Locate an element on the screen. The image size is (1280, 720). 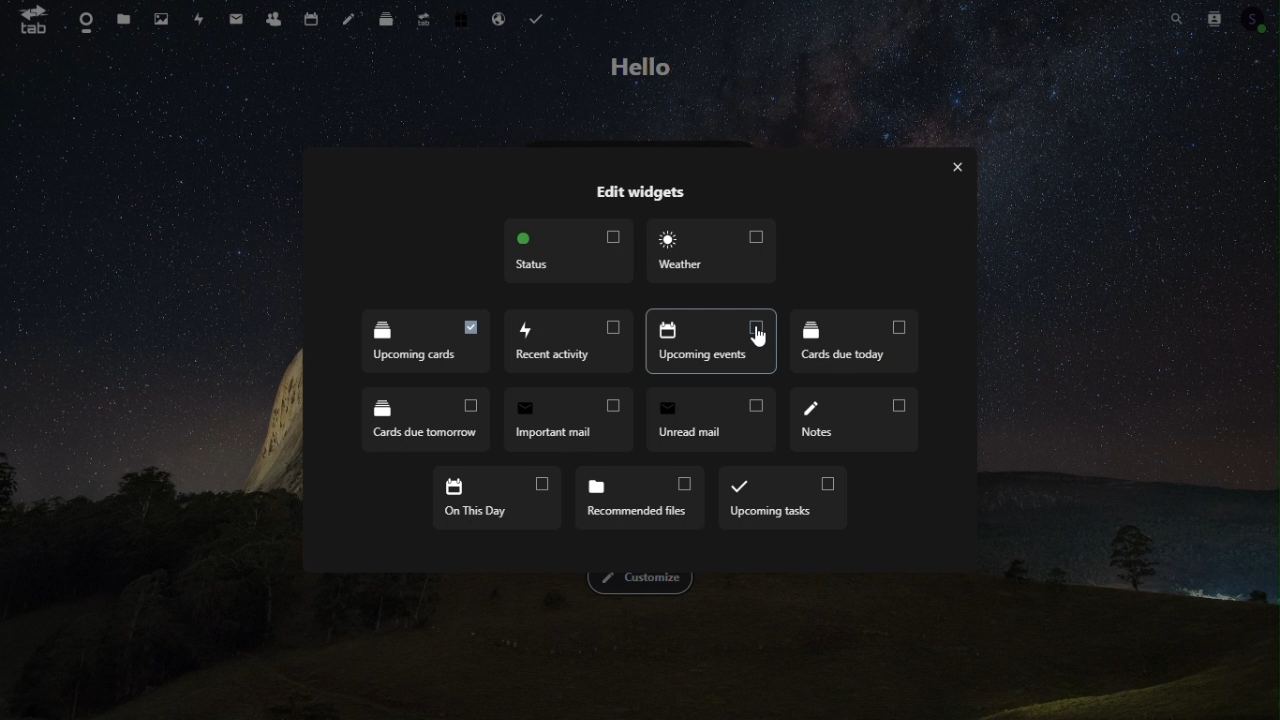
Status is located at coordinates (566, 250).